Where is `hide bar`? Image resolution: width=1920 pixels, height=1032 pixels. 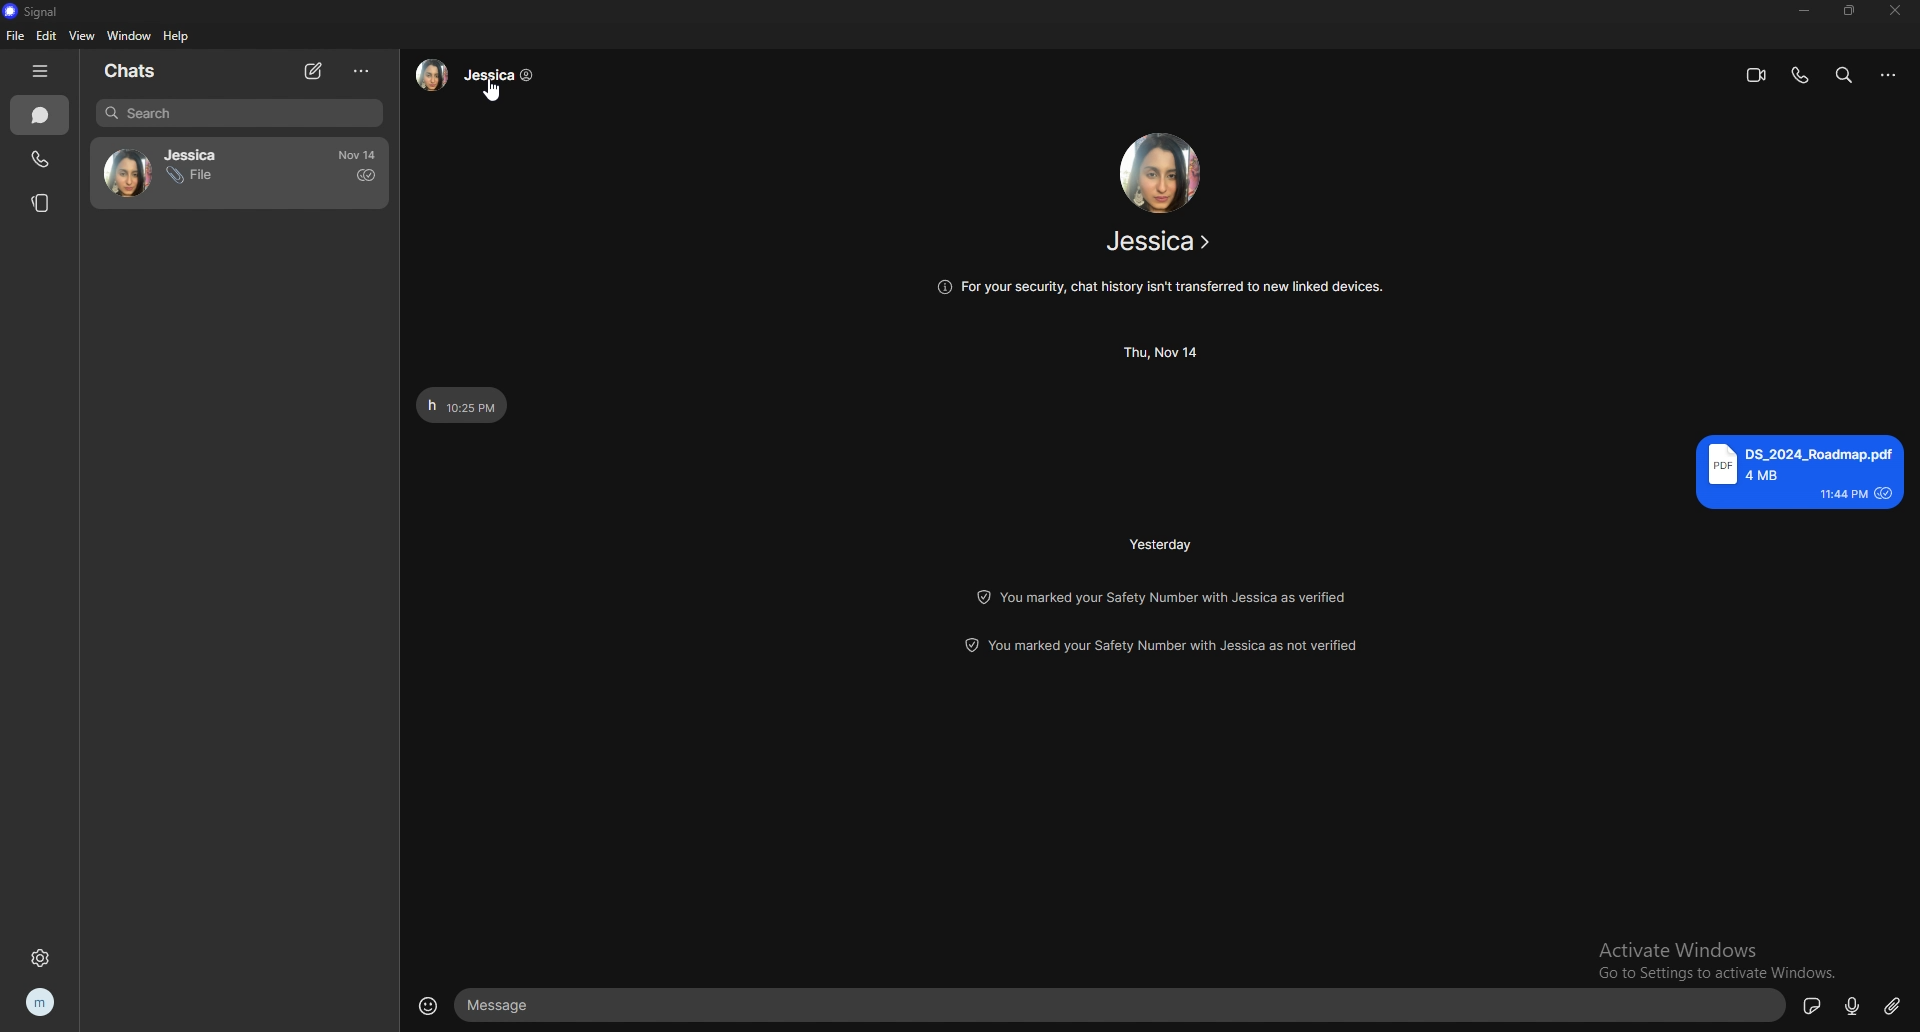
hide bar is located at coordinates (44, 70).